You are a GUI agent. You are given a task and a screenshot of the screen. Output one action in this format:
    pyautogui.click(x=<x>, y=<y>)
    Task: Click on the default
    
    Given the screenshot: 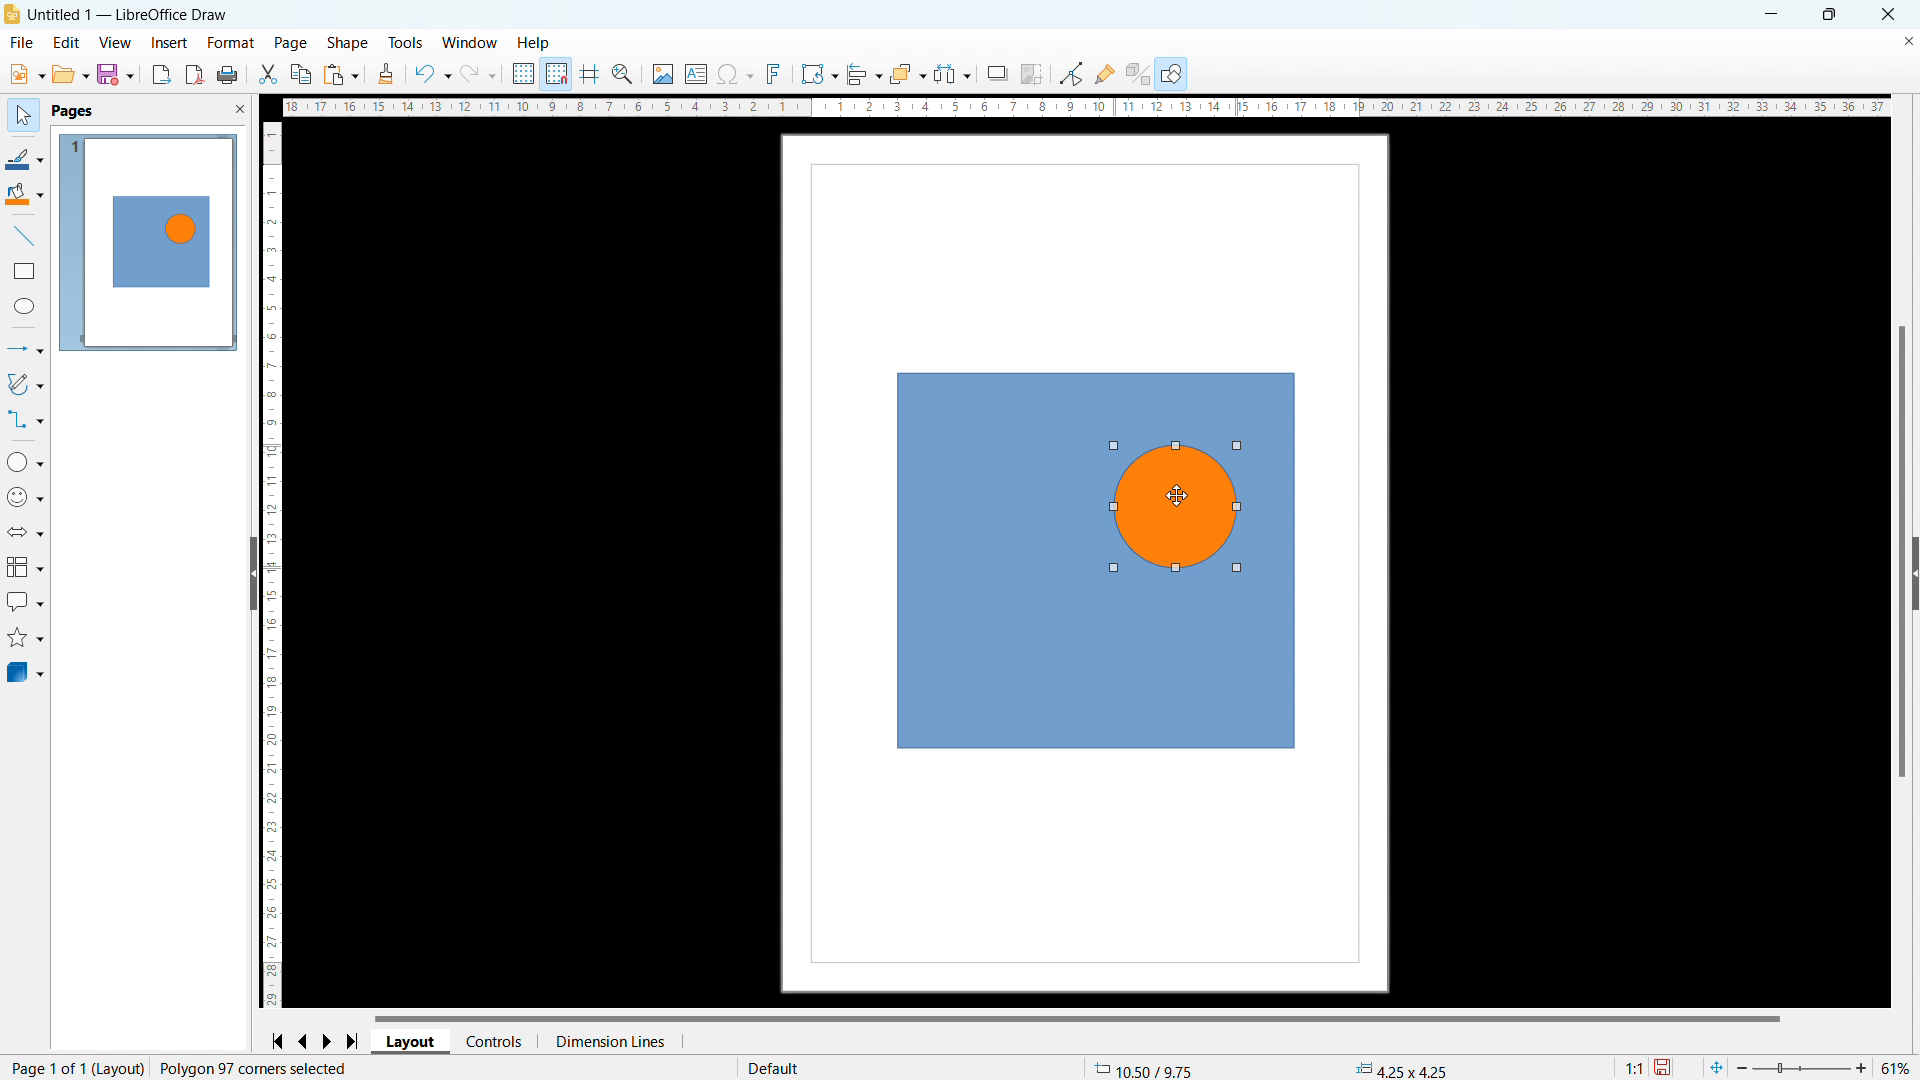 What is the action you would take?
    pyautogui.click(x=776, y=1066)
    